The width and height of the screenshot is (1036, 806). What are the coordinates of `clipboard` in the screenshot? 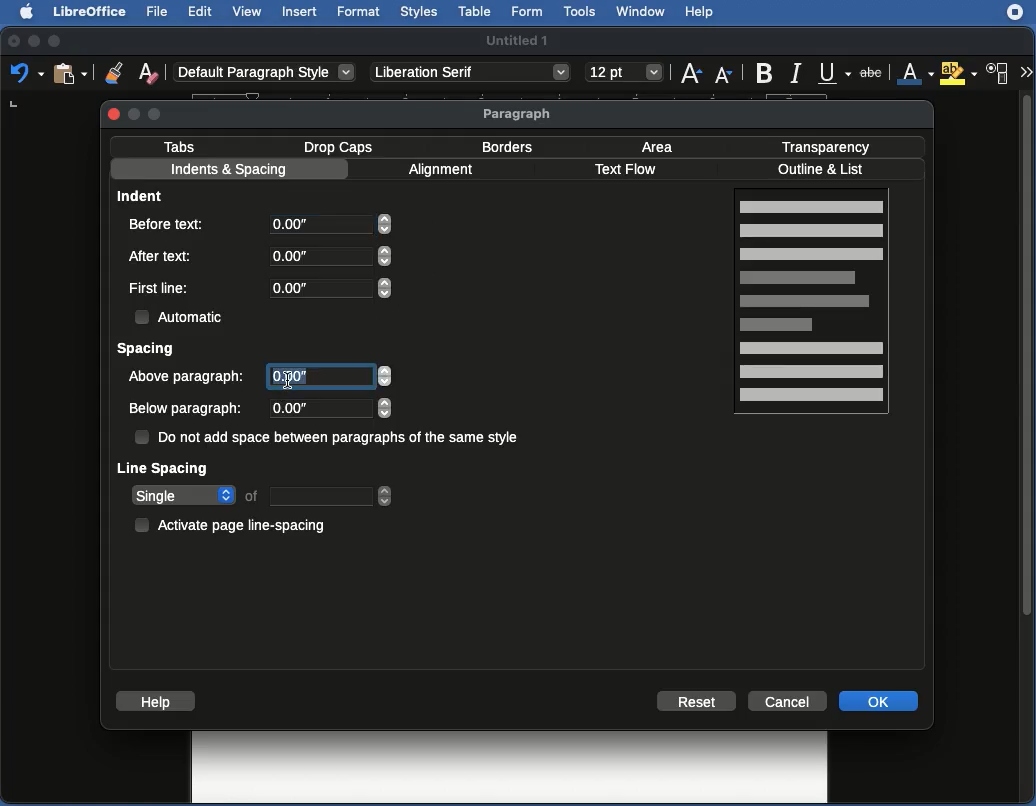 It's located at (69, 73).